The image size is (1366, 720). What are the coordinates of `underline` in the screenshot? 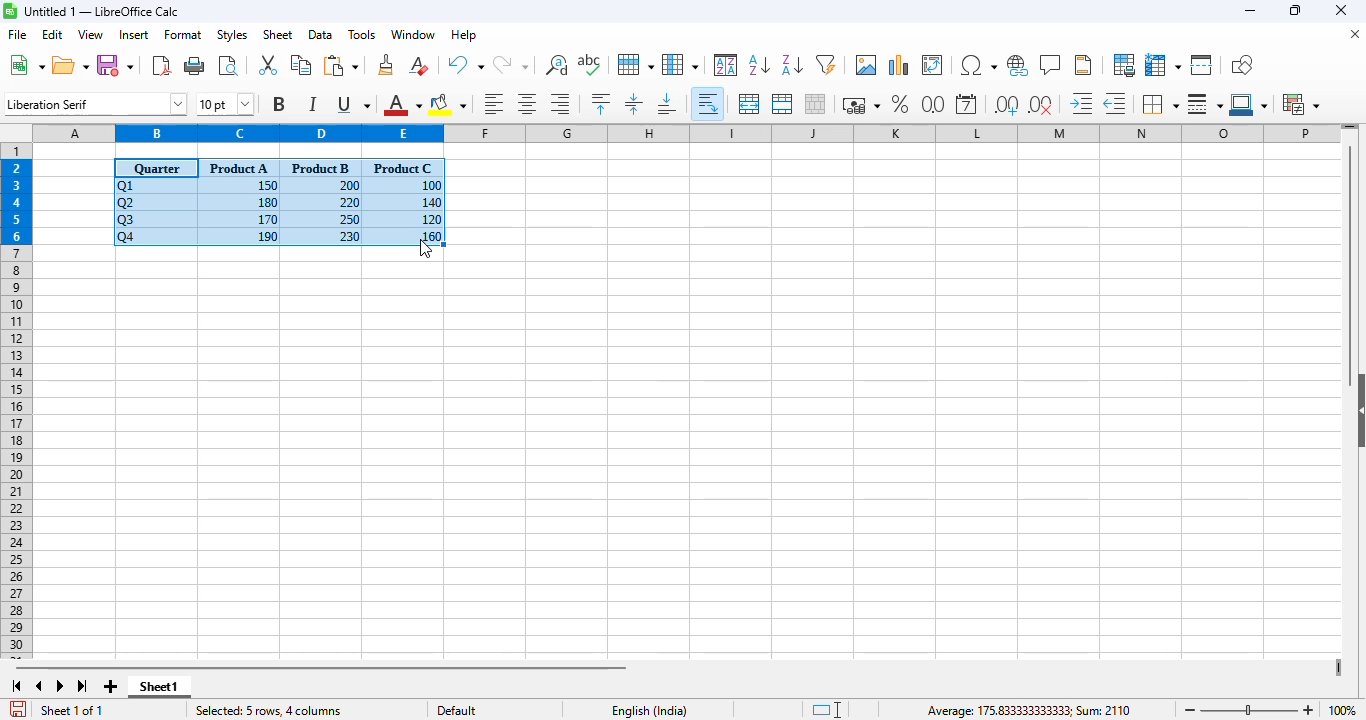 It's located at (352, 104).